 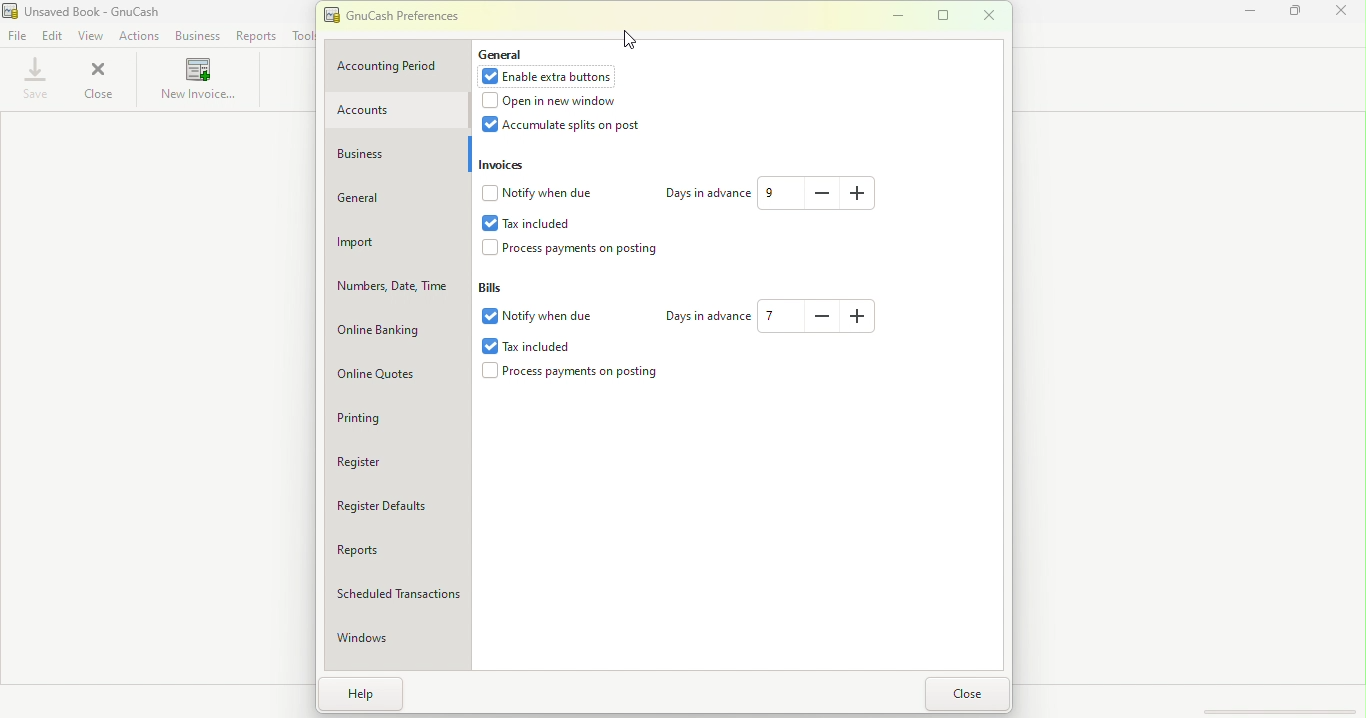 I want to click on GnuCash preferences, so click(x=399, y=17).